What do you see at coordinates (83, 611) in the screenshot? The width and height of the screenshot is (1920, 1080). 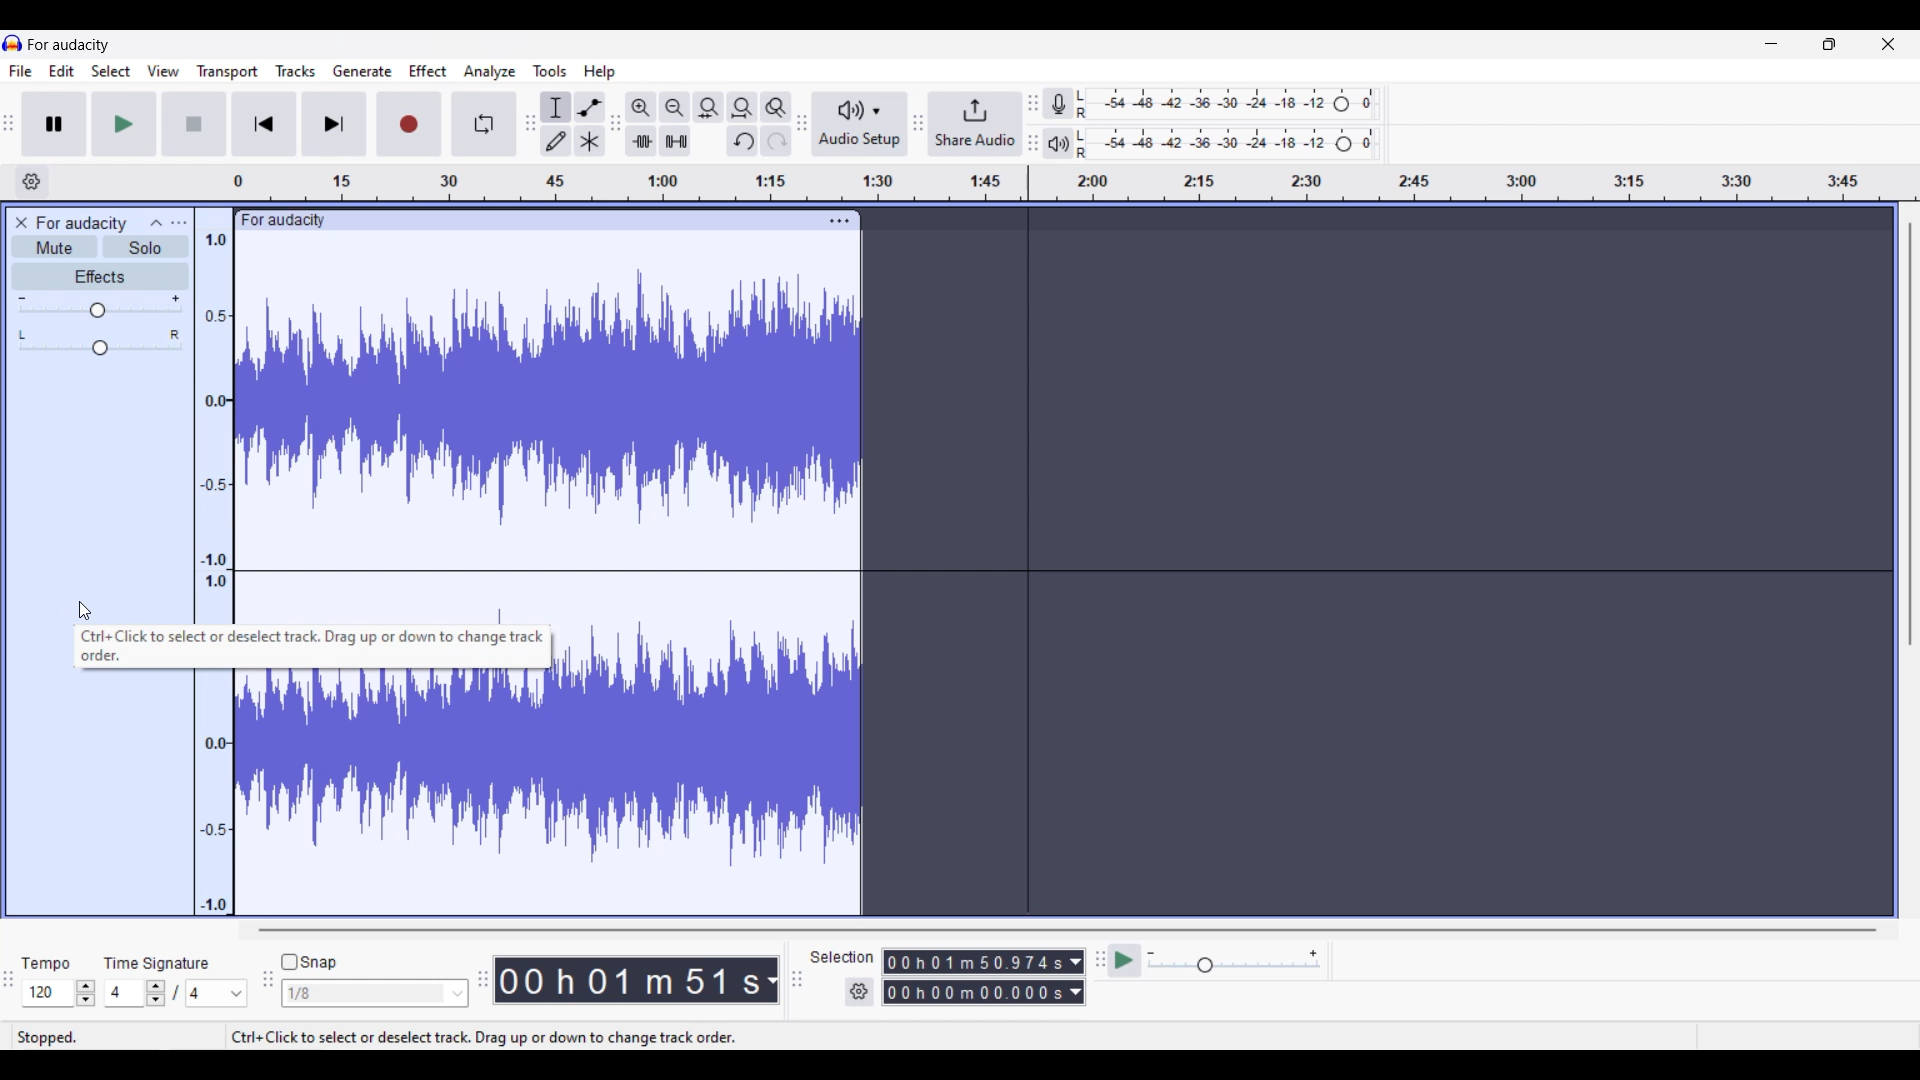 I see `Cursor` at bounding box center [83, 611].